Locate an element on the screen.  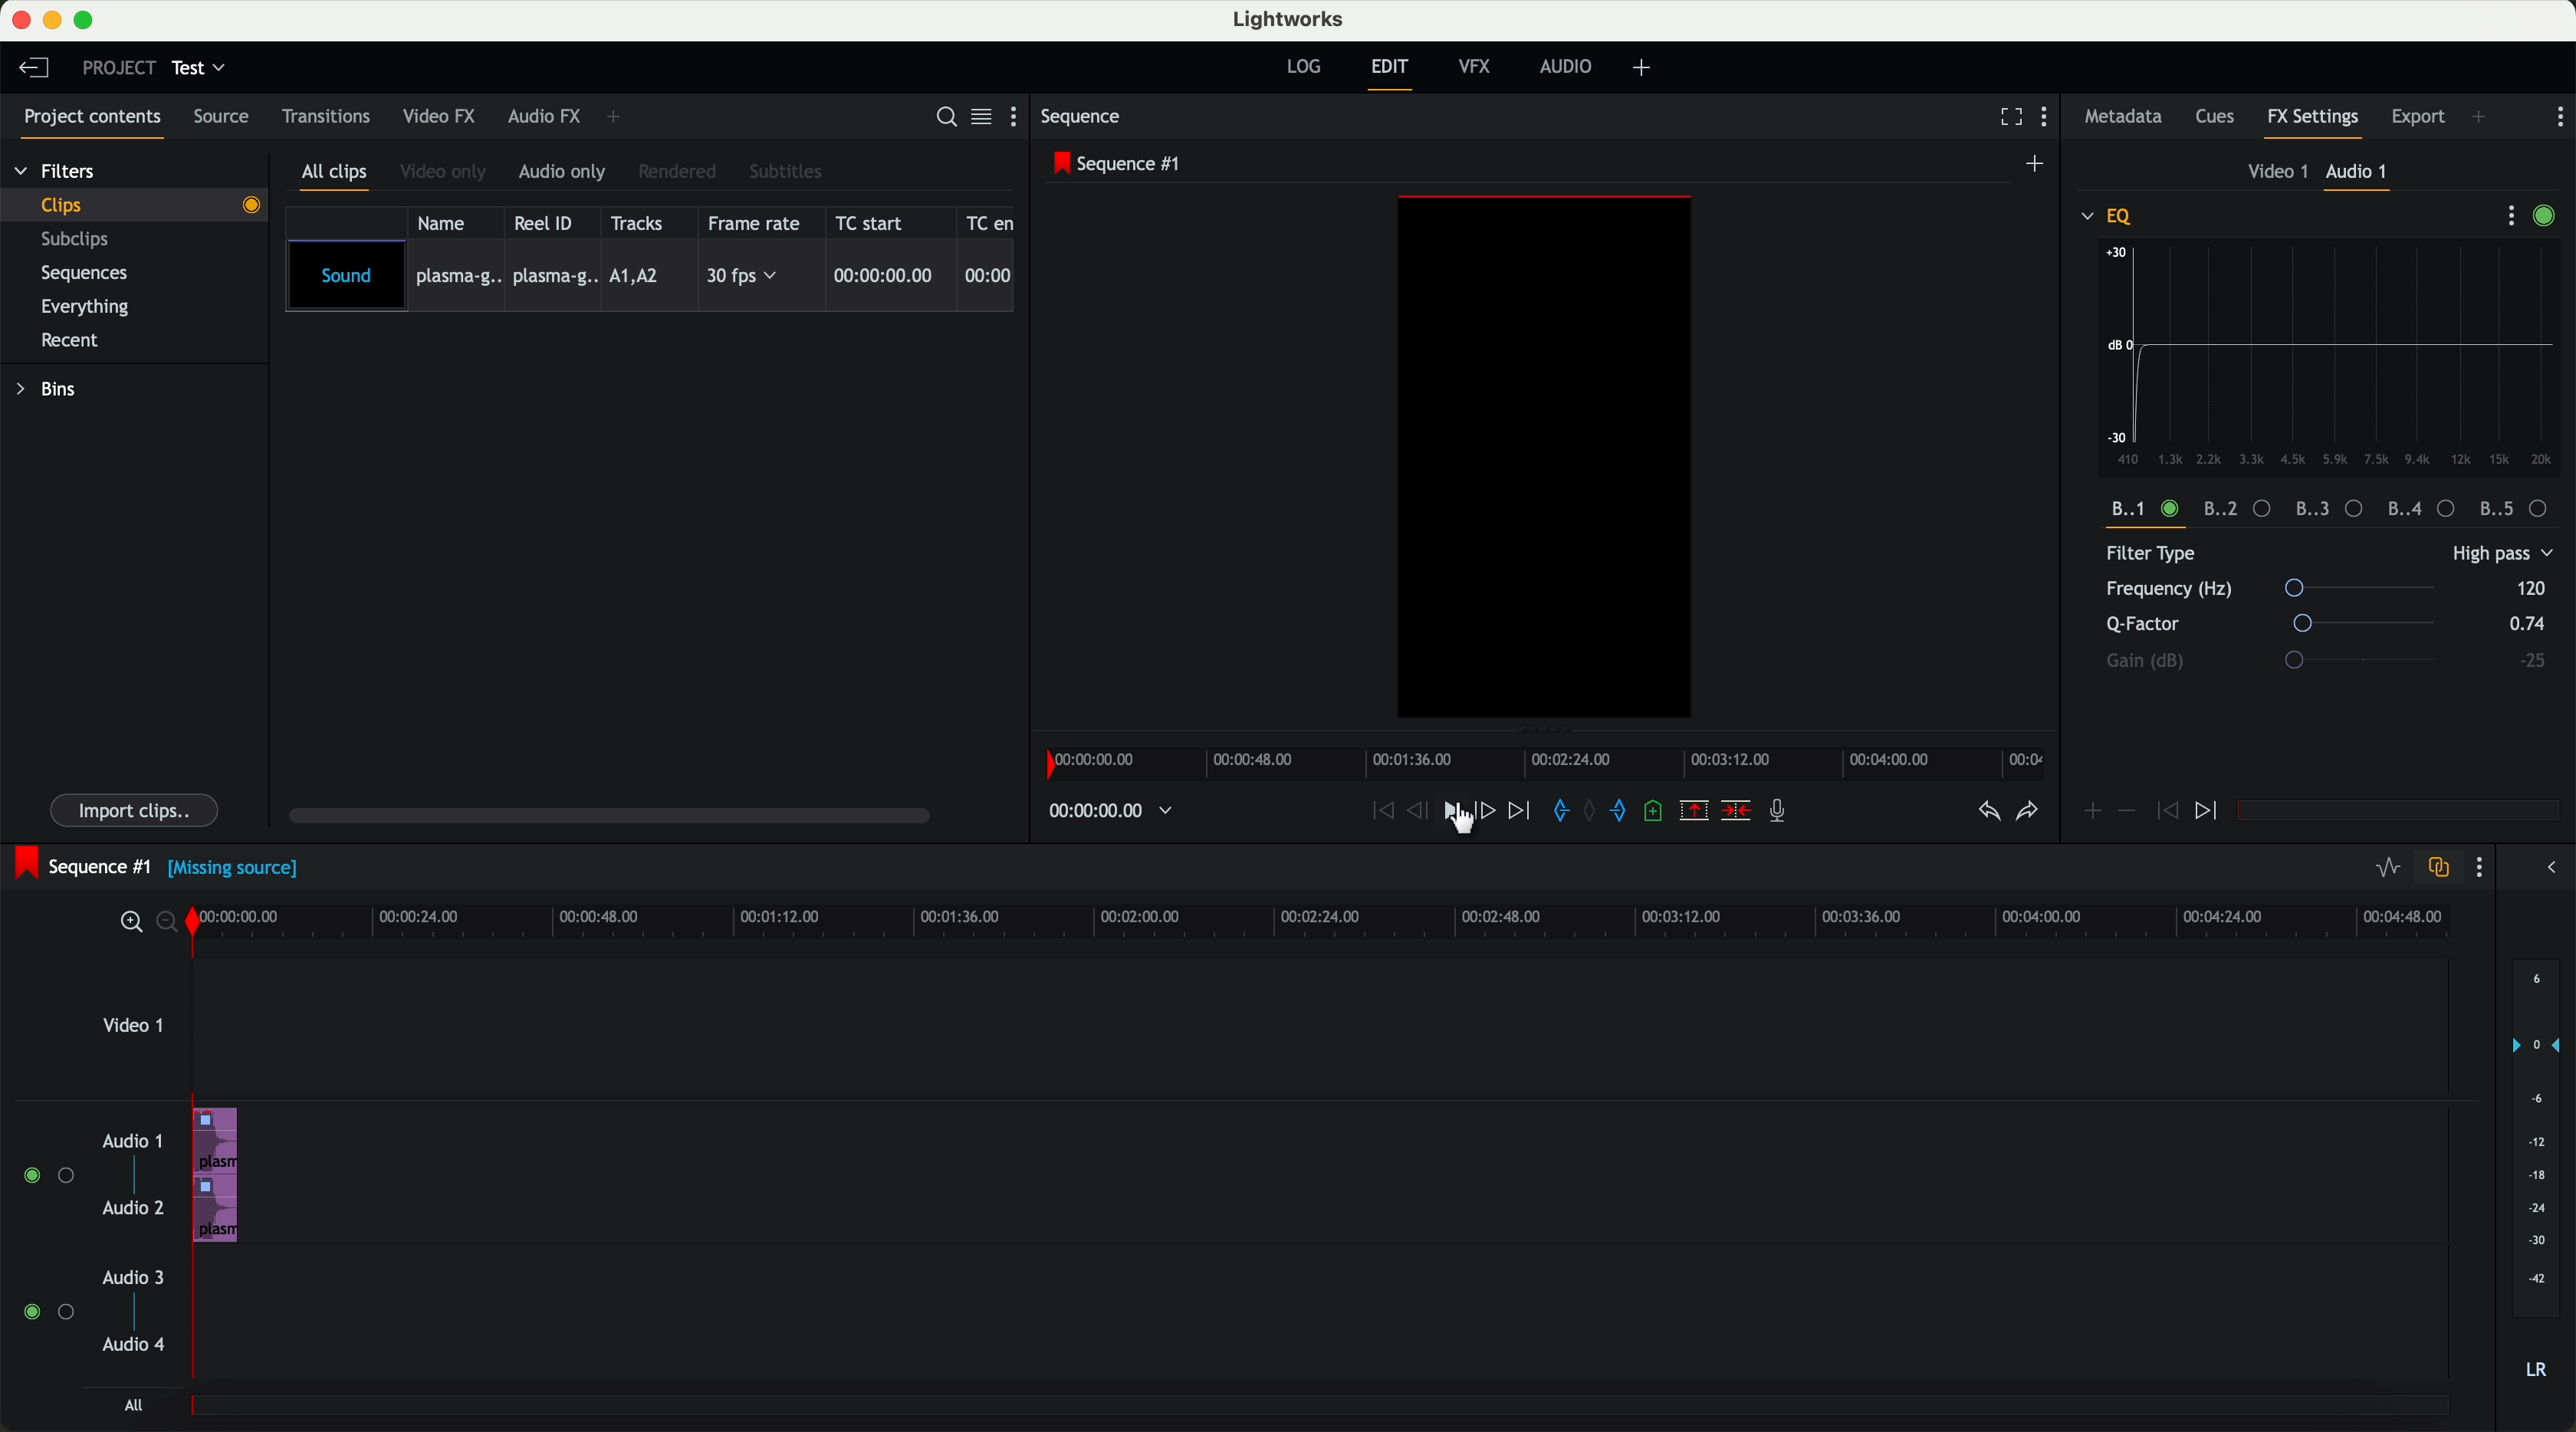
video 1 is located at coordinates (2272, 173).